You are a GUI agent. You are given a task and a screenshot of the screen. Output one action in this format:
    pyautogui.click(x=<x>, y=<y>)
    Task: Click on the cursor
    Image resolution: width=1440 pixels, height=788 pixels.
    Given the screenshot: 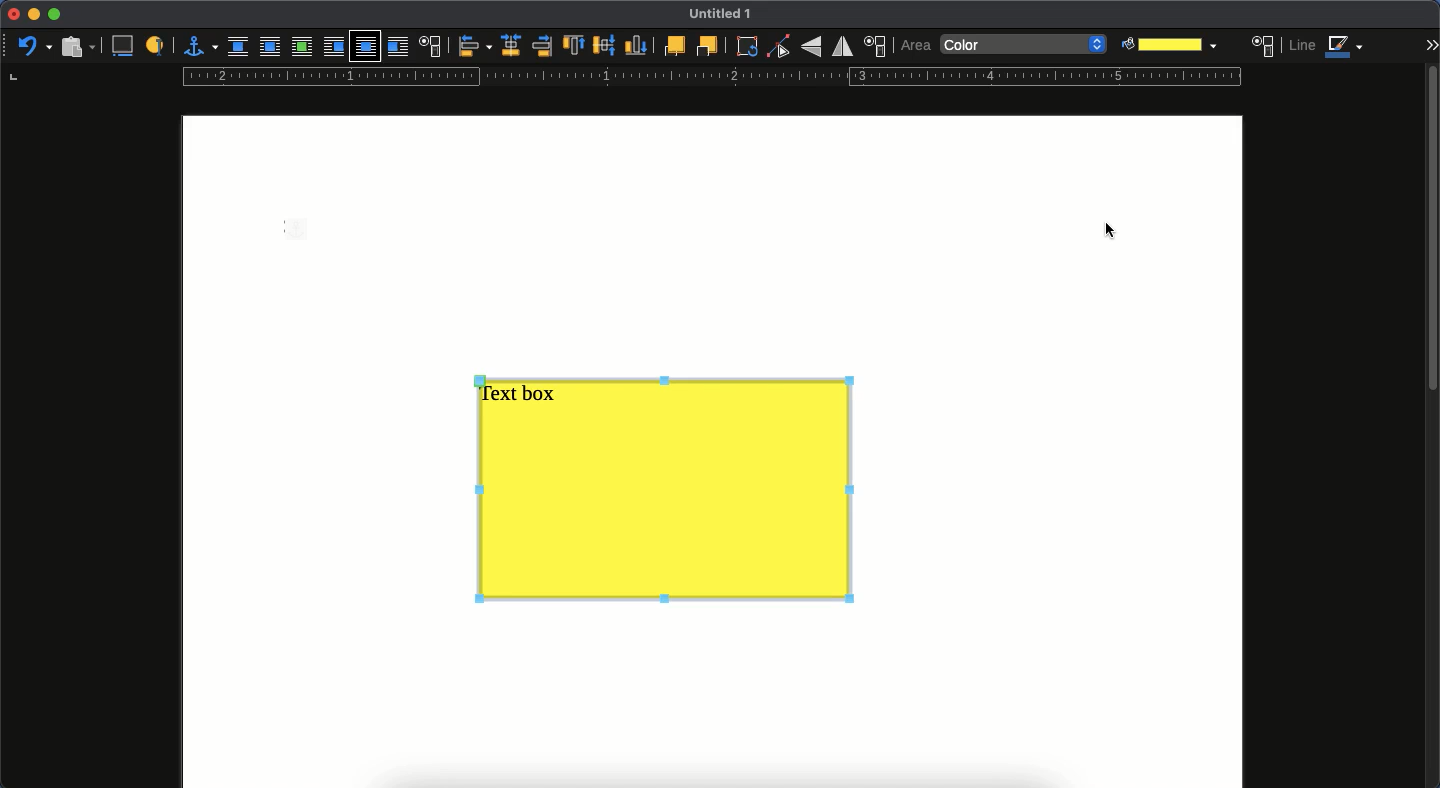 What is the action you would take?
    pyautogui.click(x=1113, y=230)
    